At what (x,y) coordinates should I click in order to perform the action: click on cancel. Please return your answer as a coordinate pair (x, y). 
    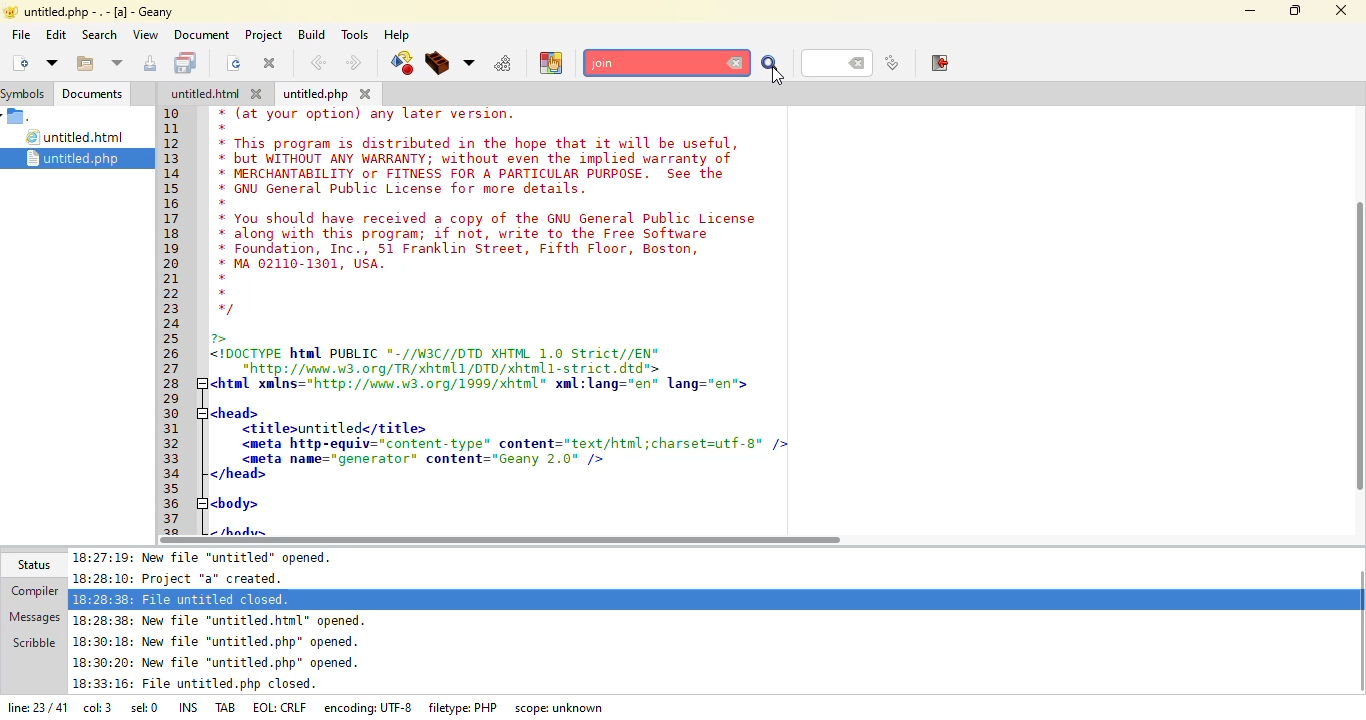
    Looking at the image, I should click on (736, 64).